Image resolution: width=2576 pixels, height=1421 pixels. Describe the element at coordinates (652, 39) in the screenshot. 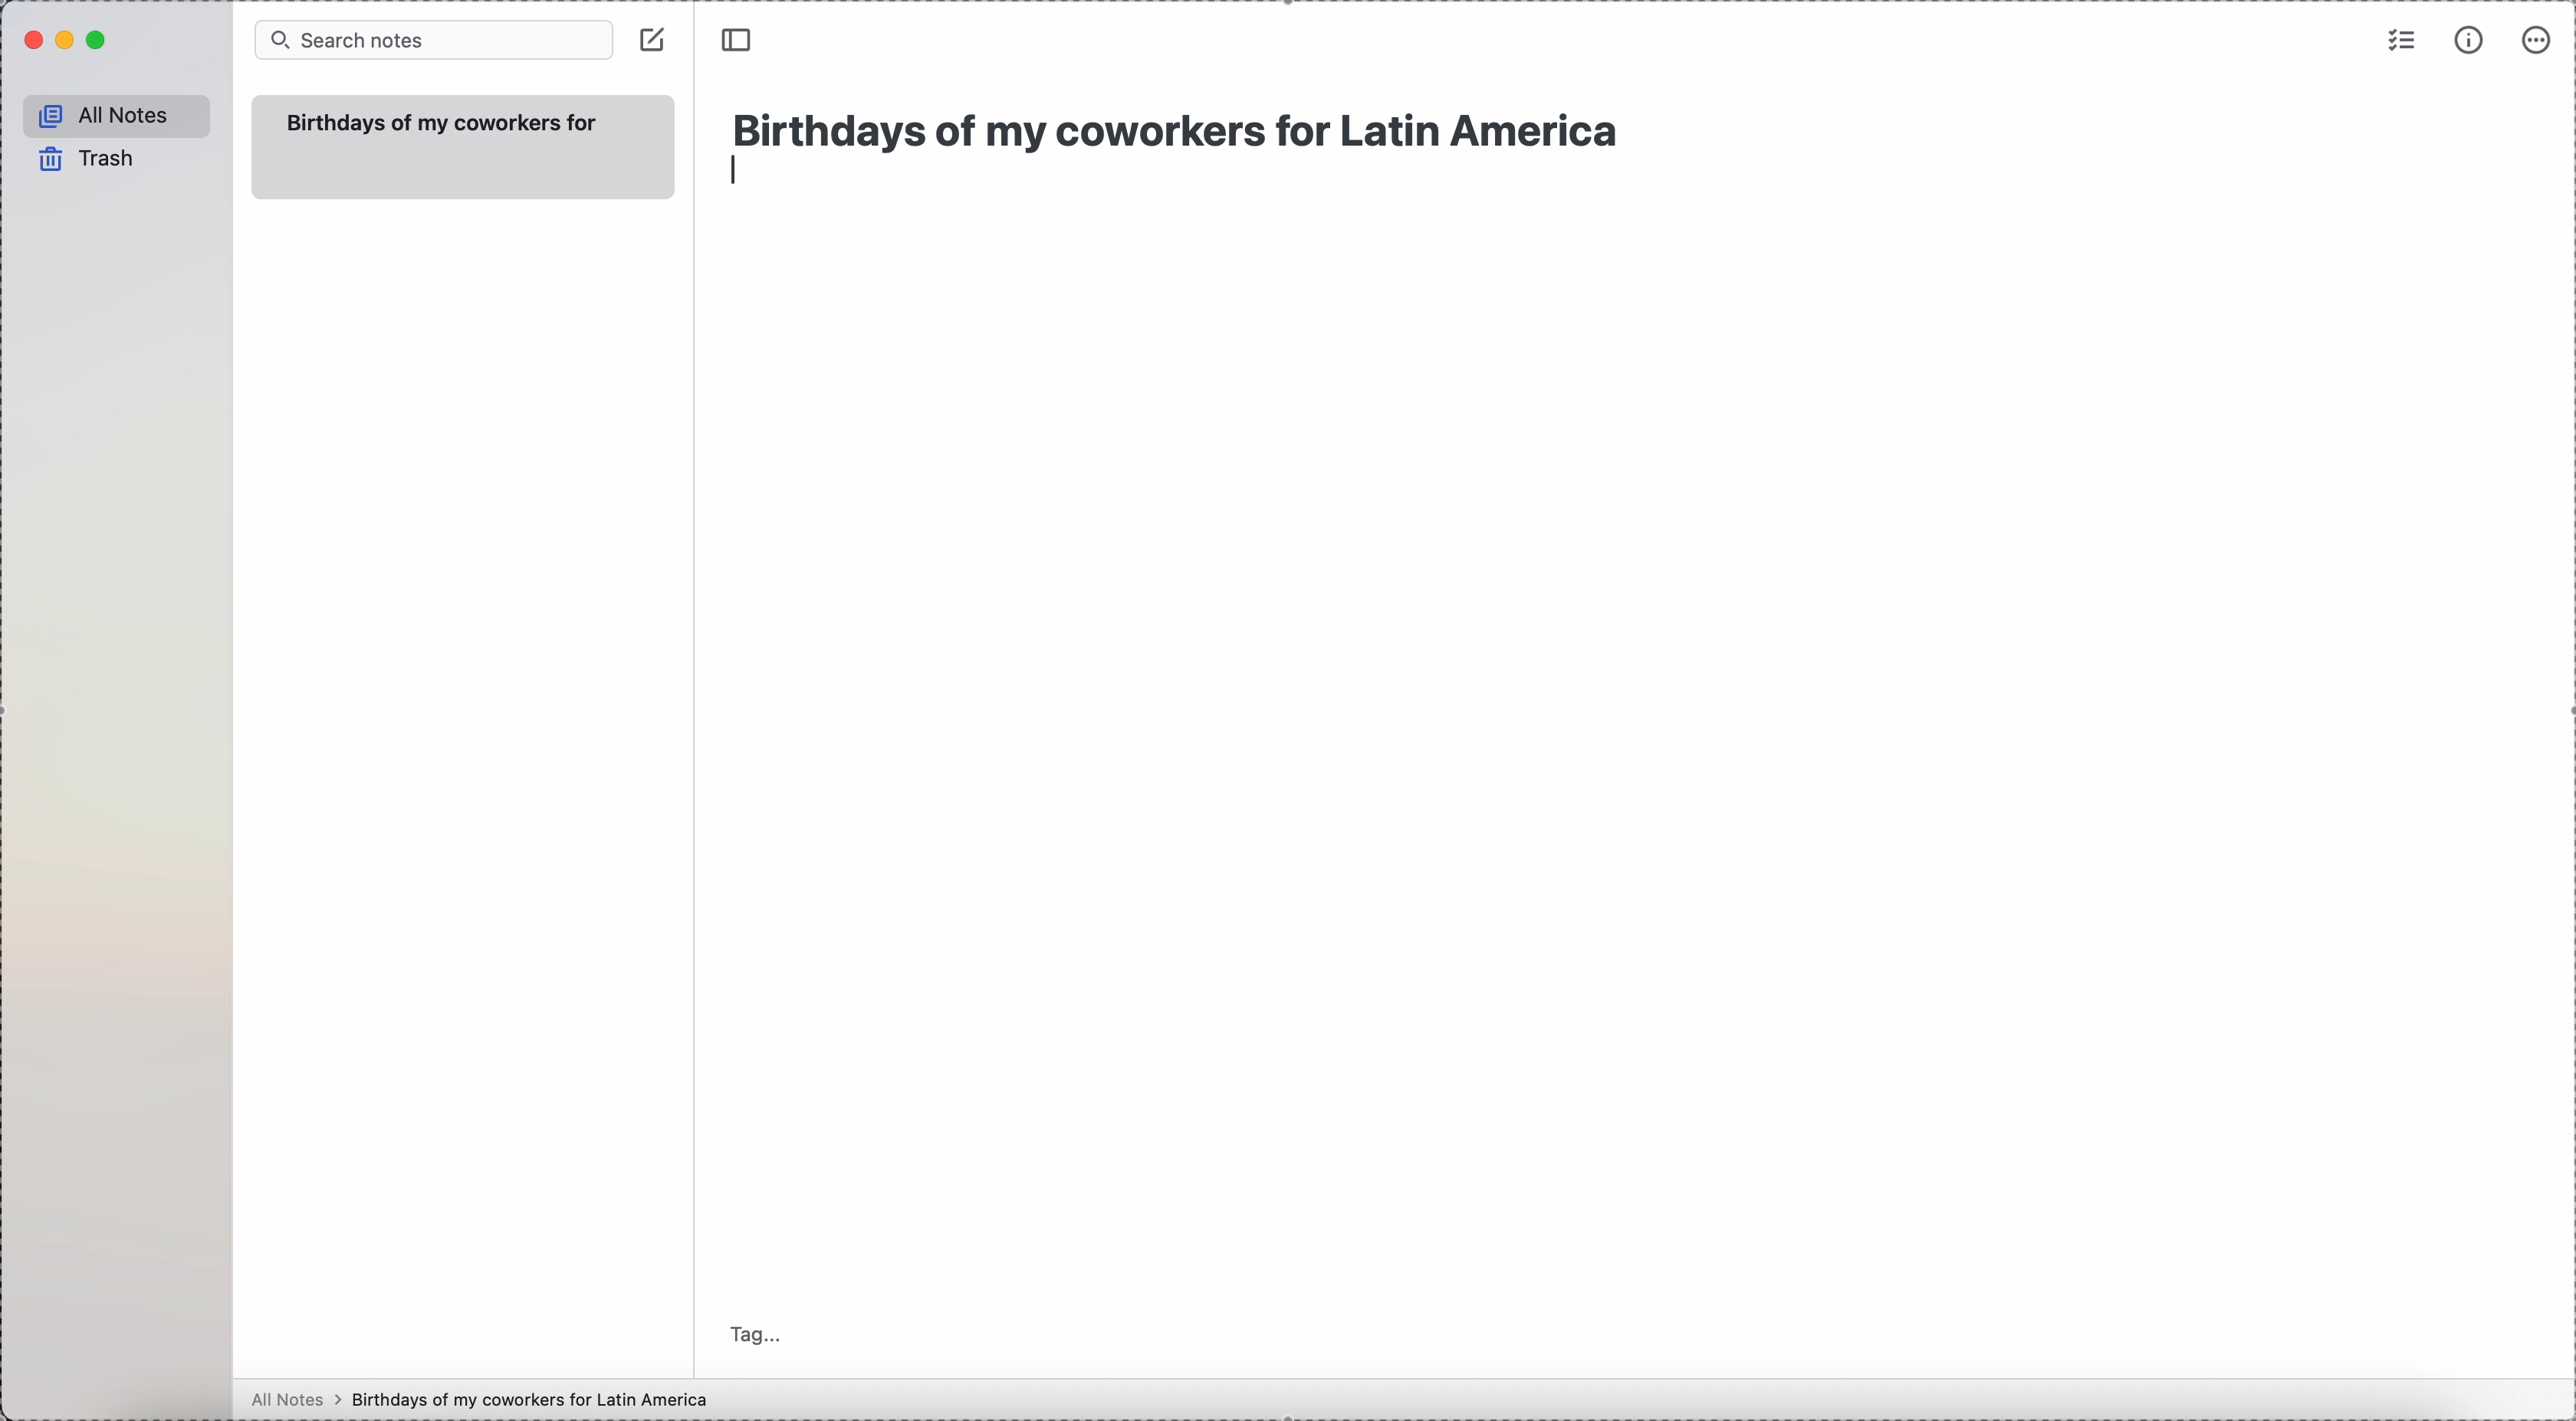

I see `create note` at that location.